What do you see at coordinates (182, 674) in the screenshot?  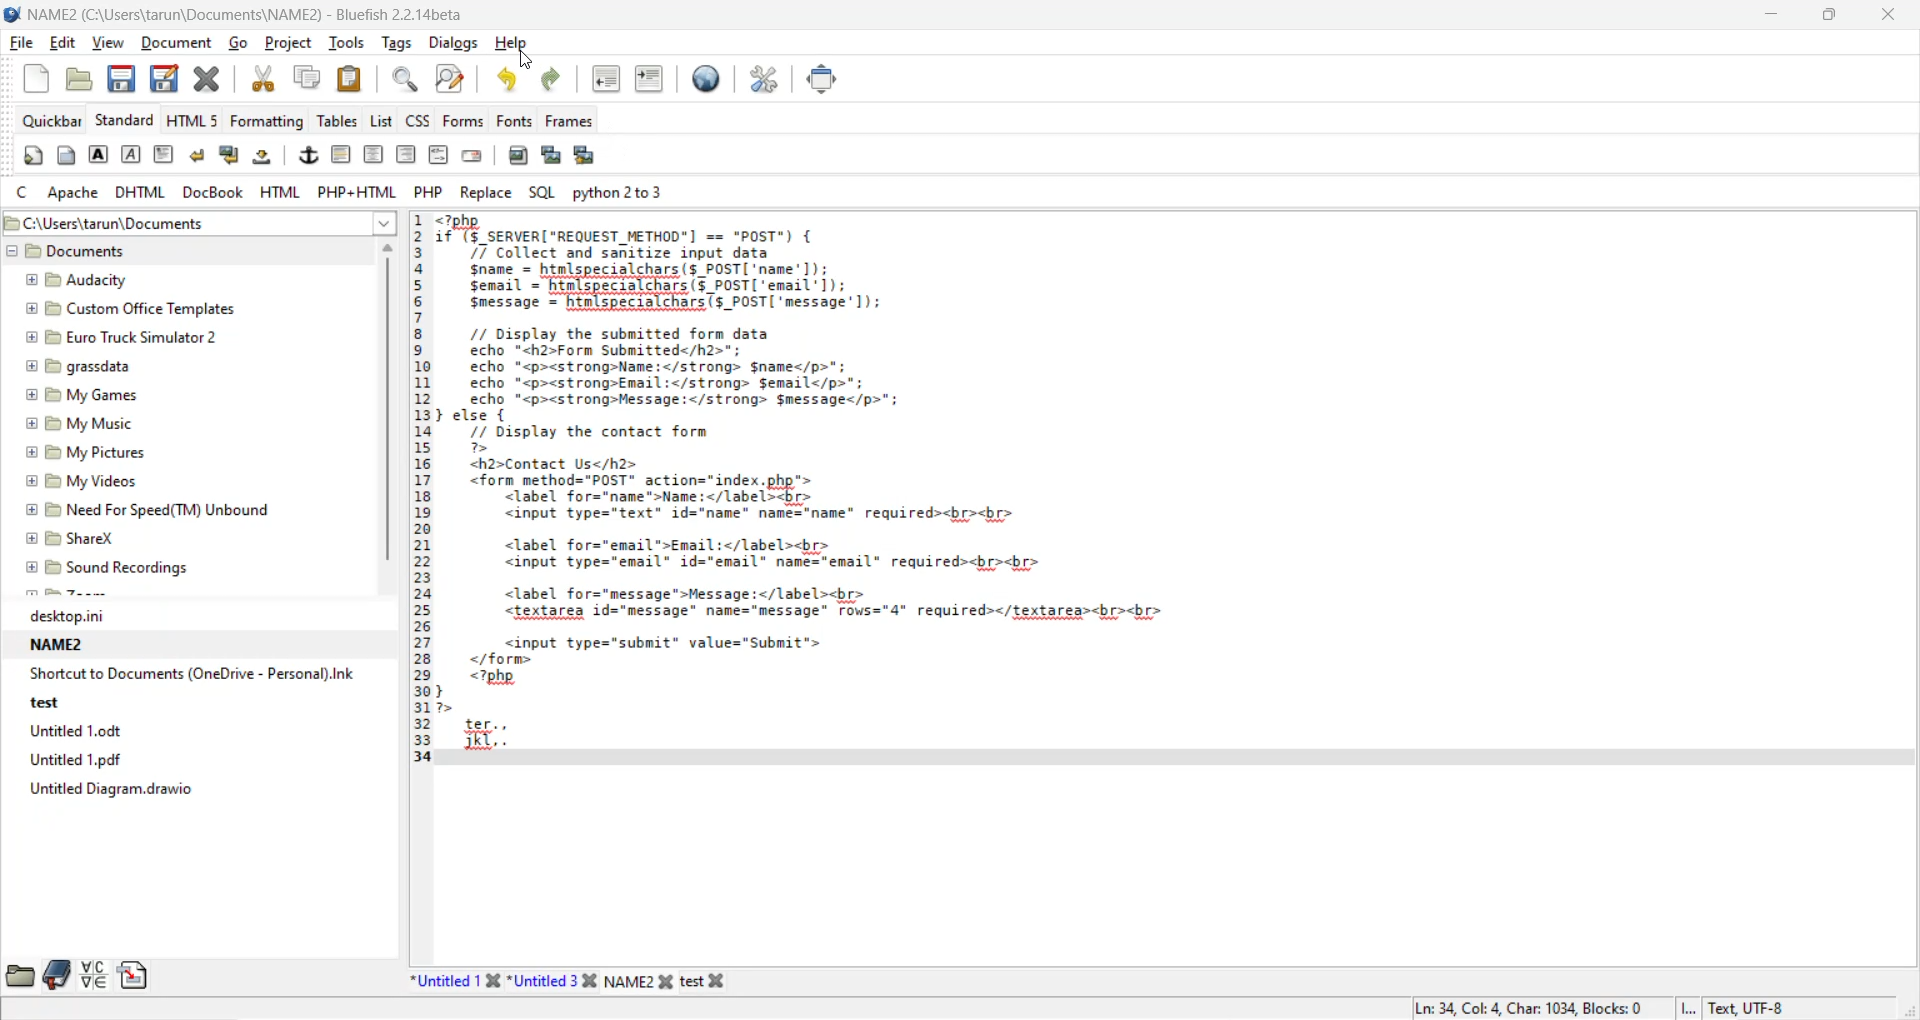 I see `Shortcut to Documents (OneDrive - Personal).Ink` at bounding box center [182, 674].